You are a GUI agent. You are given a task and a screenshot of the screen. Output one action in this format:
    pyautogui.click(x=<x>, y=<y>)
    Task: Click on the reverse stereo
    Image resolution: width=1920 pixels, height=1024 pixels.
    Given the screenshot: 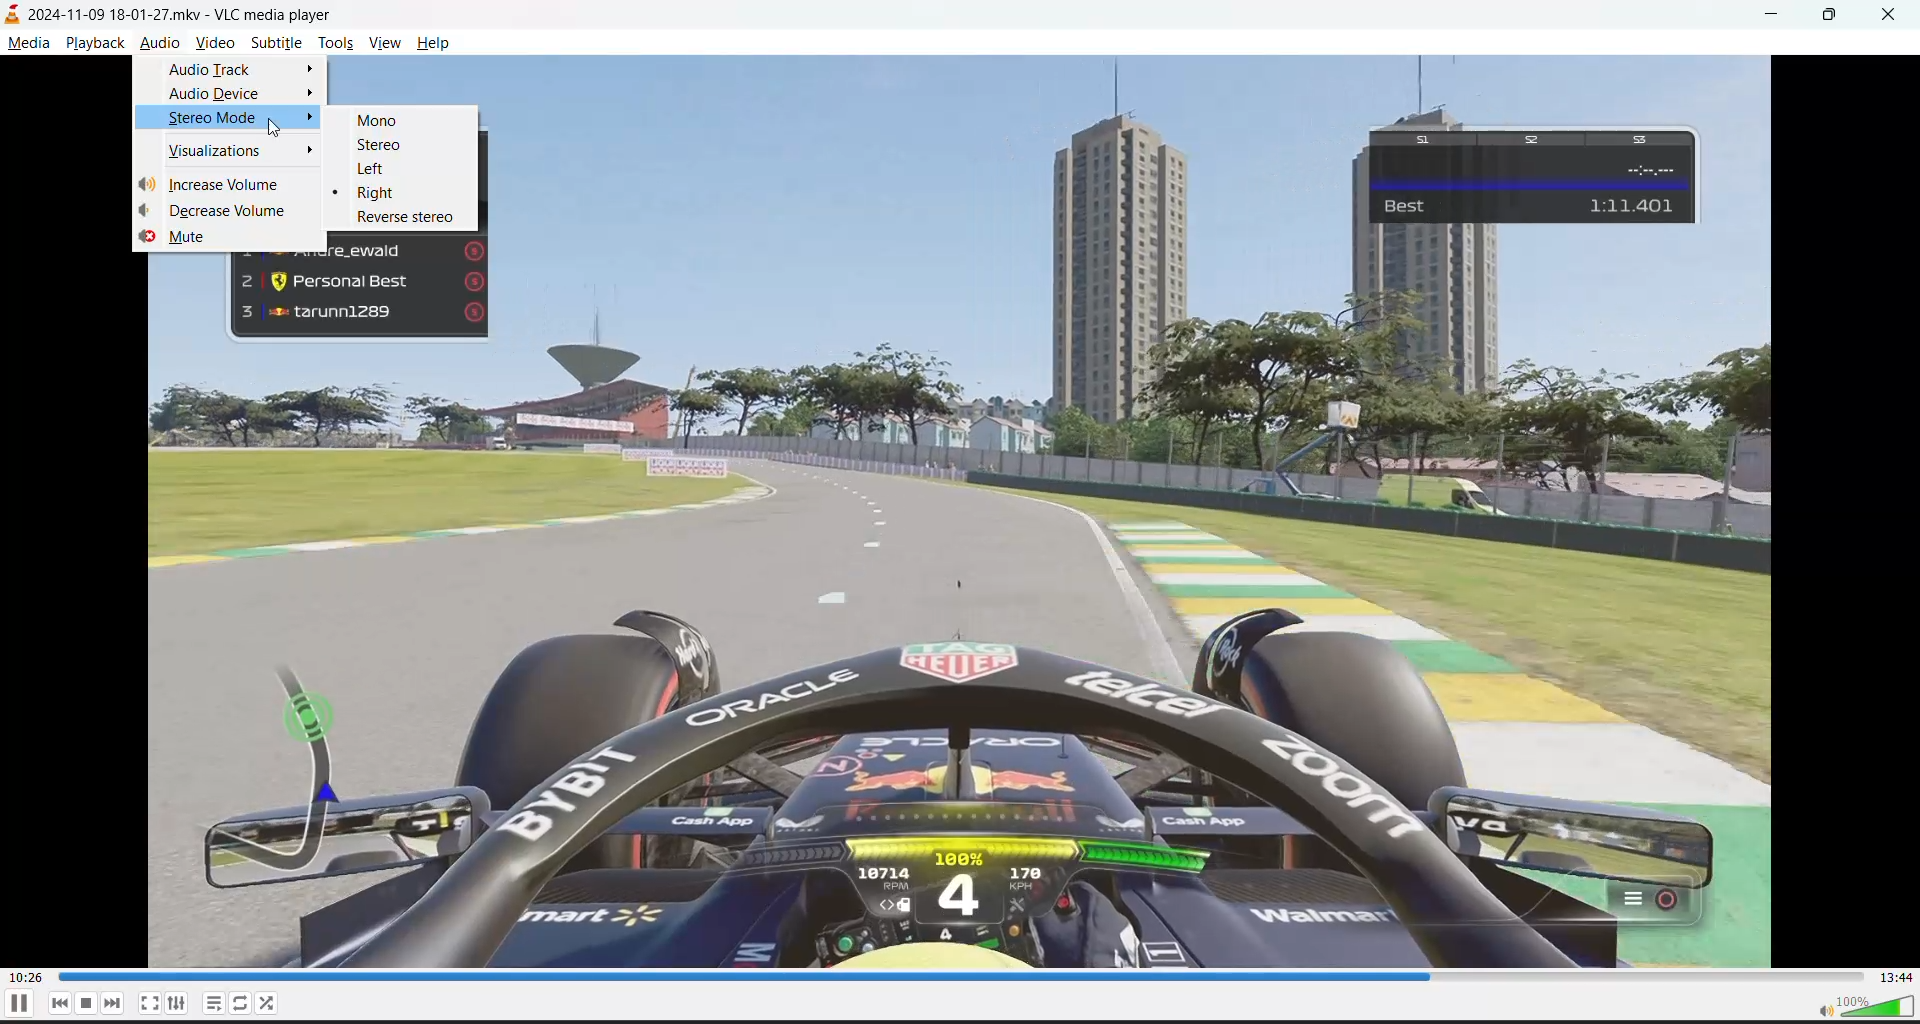 What is the action you would take?
    pyautogui.click(x=405, y=218)
    